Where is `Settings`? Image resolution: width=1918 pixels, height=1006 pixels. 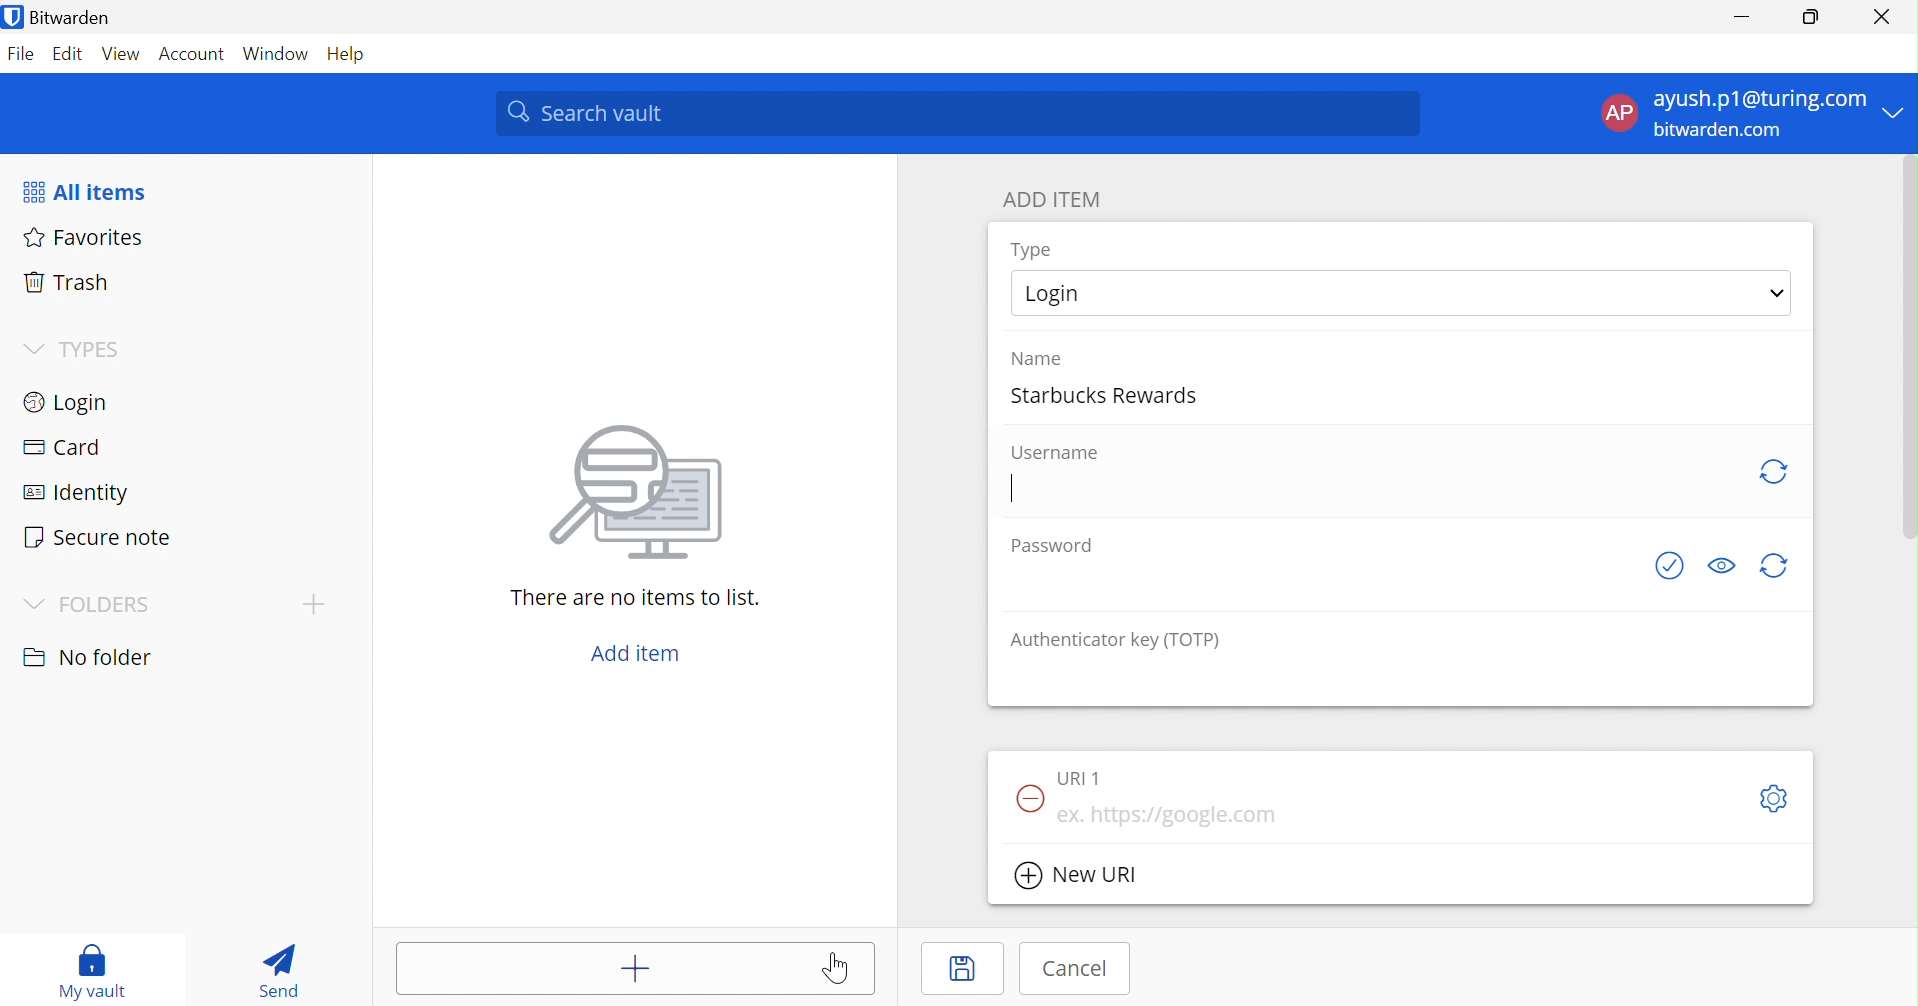
Settings is located at coordinates (1775, 798).